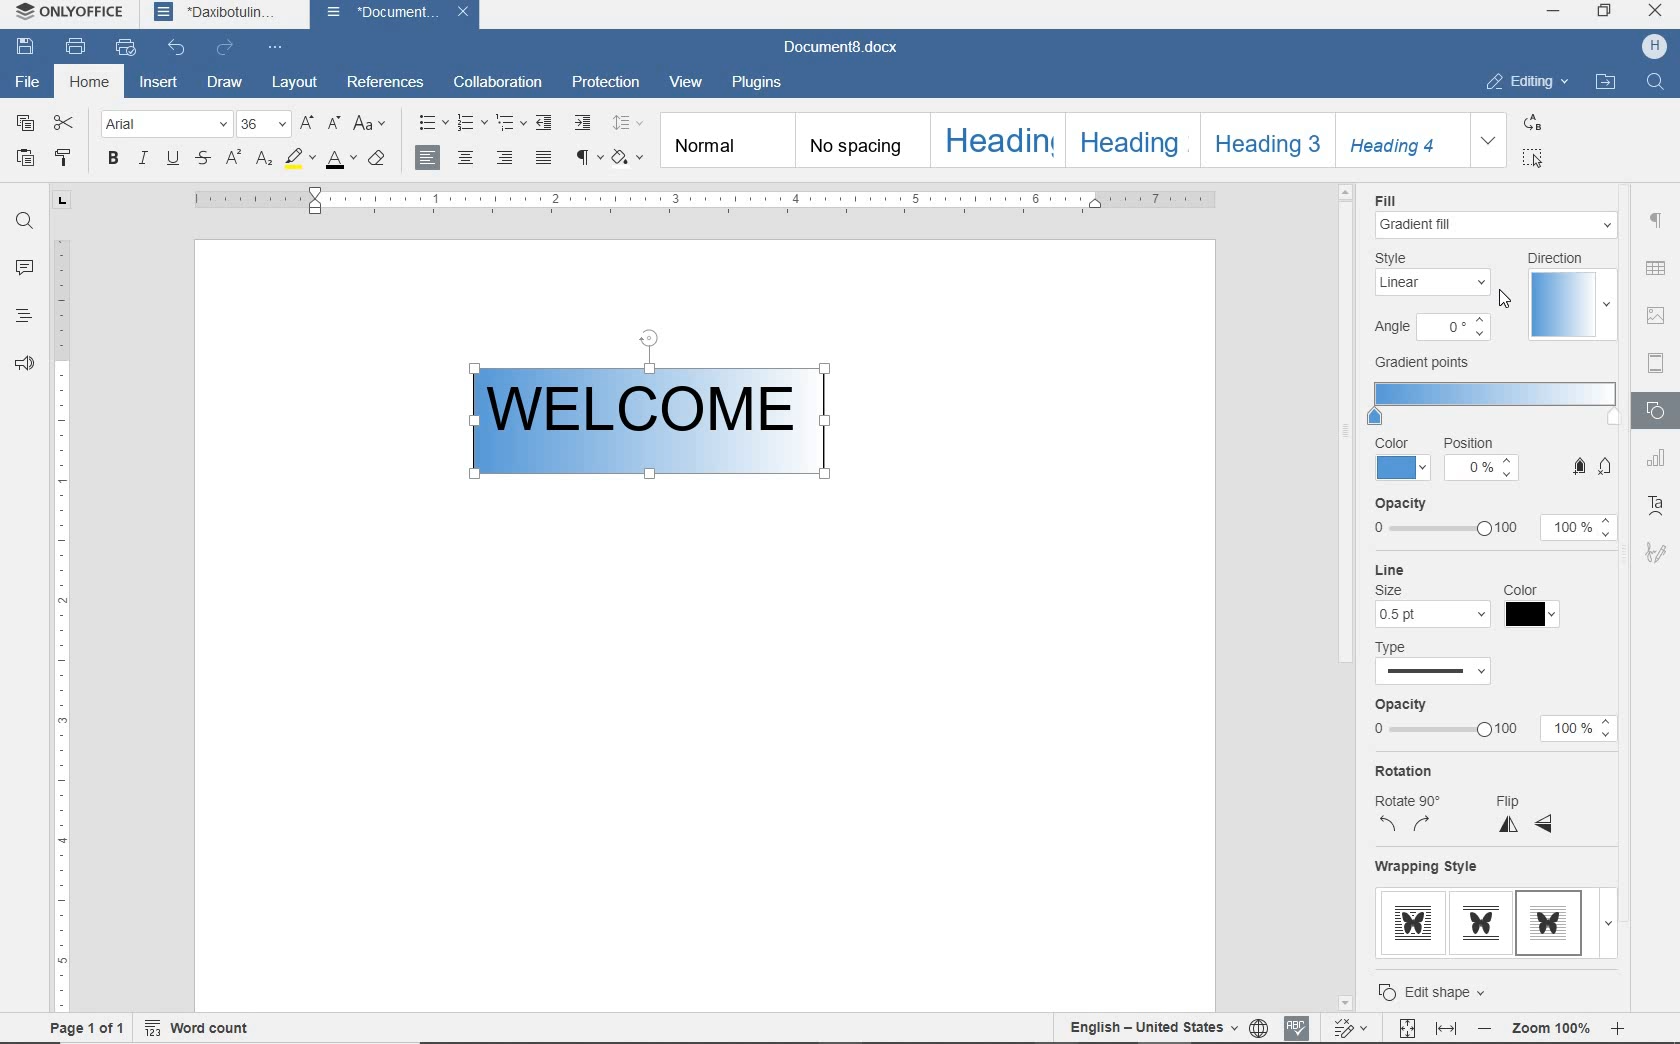 This screenshot has width=1680, height=1044. What do you see at coordinates (1591, 465) in the screenshot?
I see `` at bounding box center [1591, 465].